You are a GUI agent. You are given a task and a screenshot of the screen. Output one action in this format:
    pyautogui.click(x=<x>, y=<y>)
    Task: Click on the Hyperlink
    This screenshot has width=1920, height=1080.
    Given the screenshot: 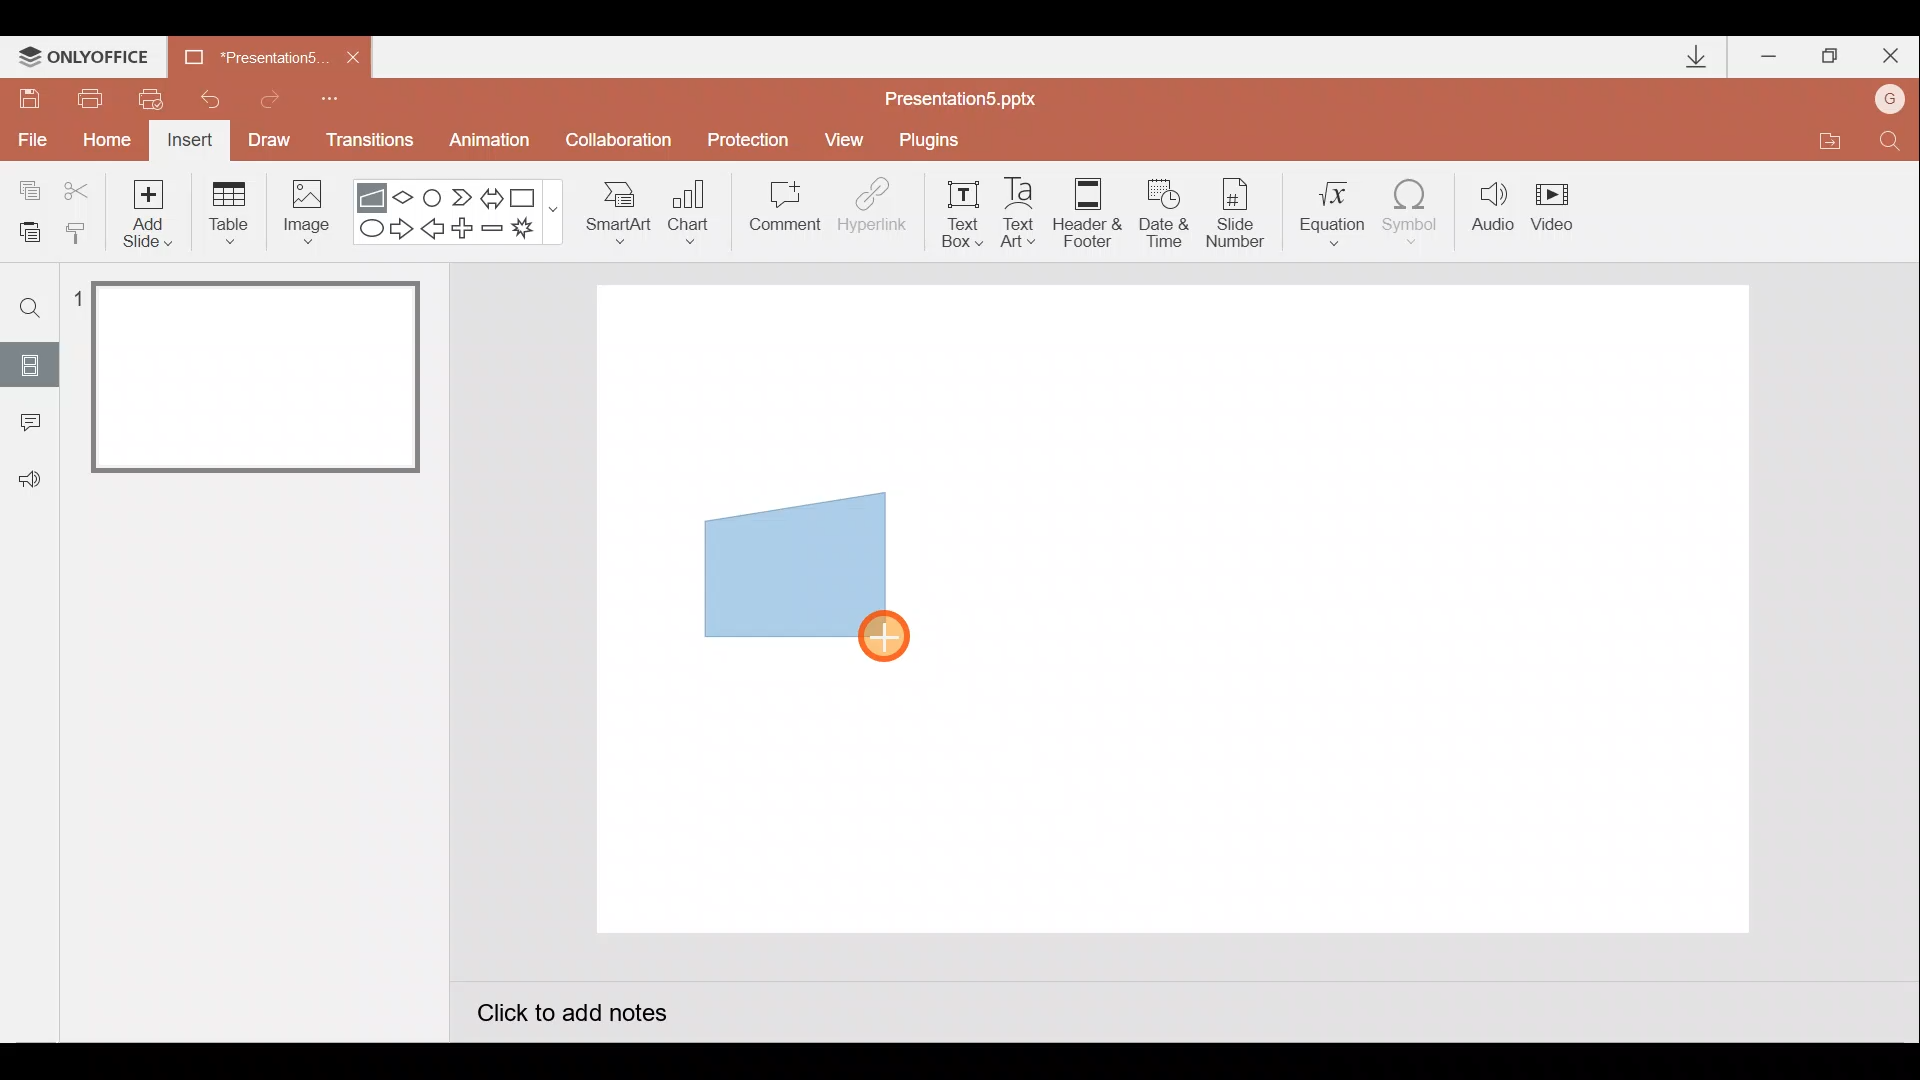 What is the action you would take?
    pyautogui.click(x=874, y=212)
    